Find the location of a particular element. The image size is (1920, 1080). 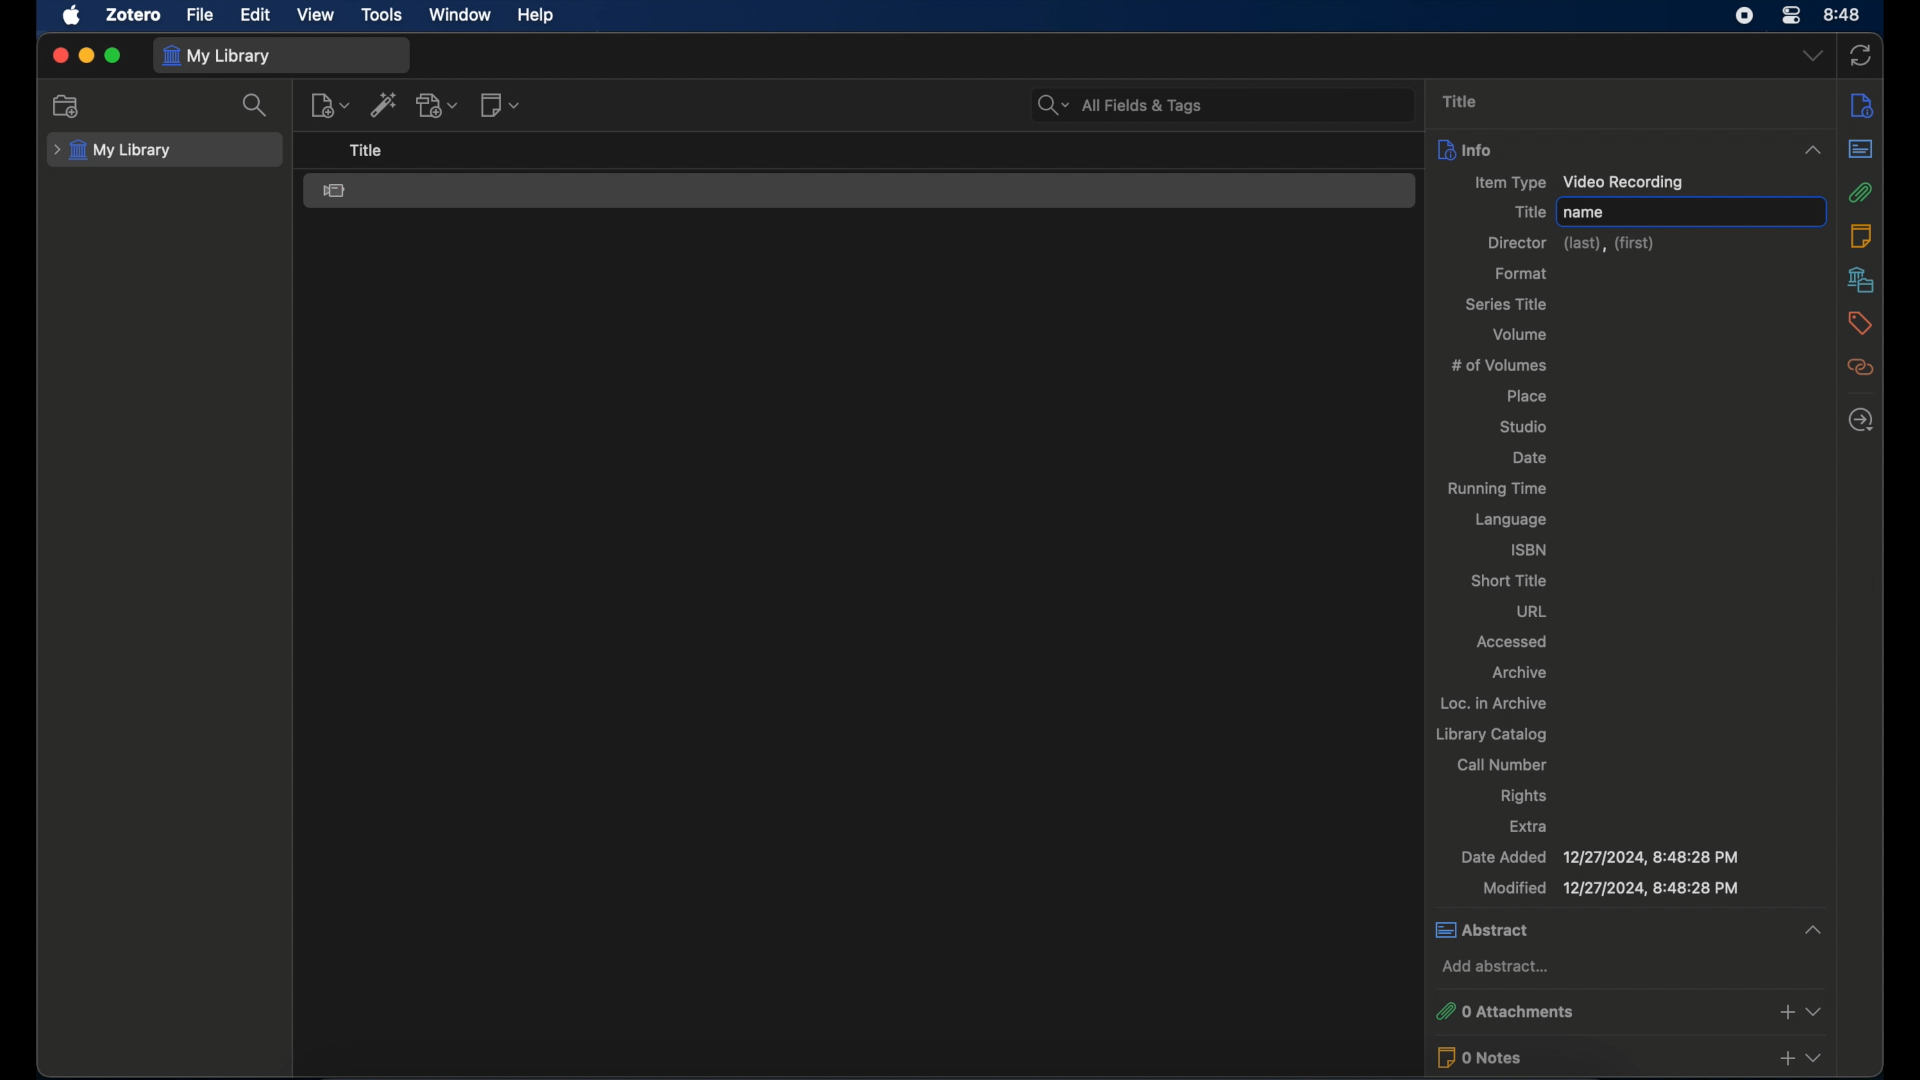

close is located at coordinates (60, 54).